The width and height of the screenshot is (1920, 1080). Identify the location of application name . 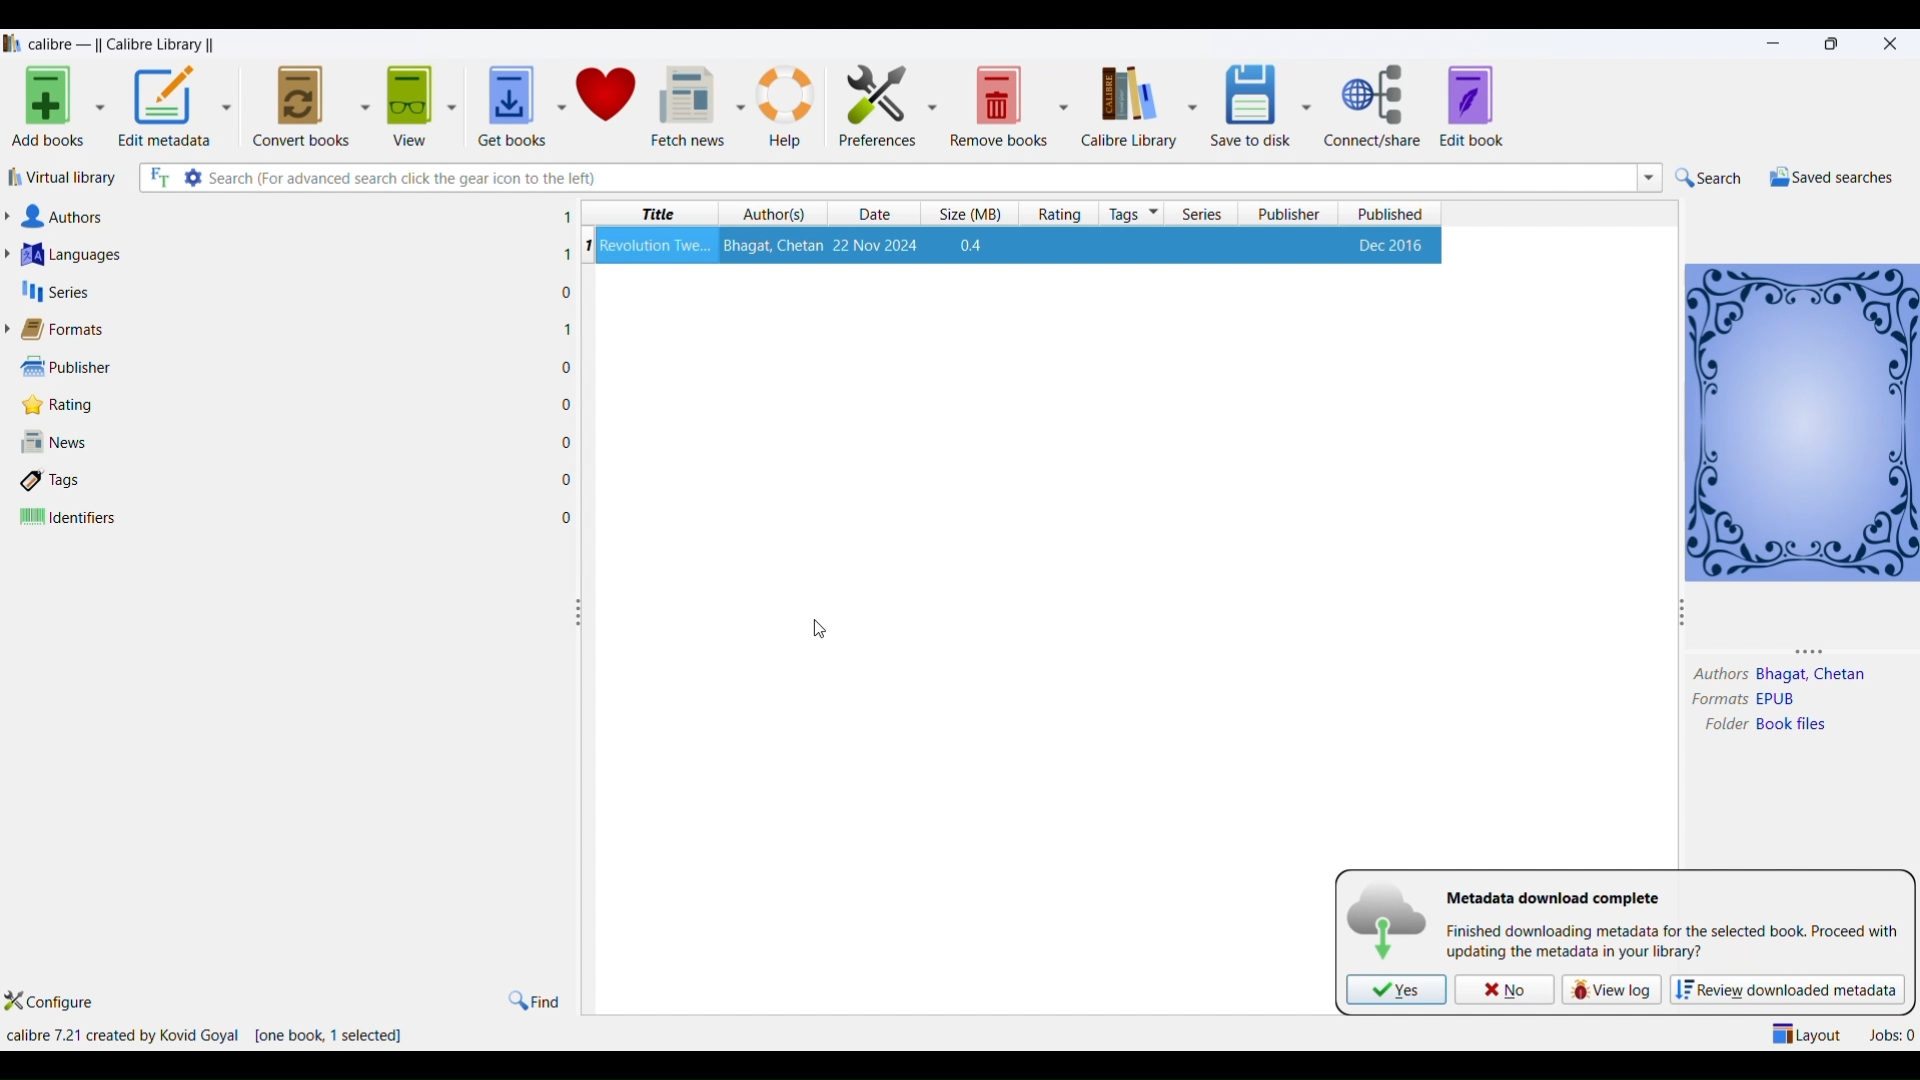
(125, 42).